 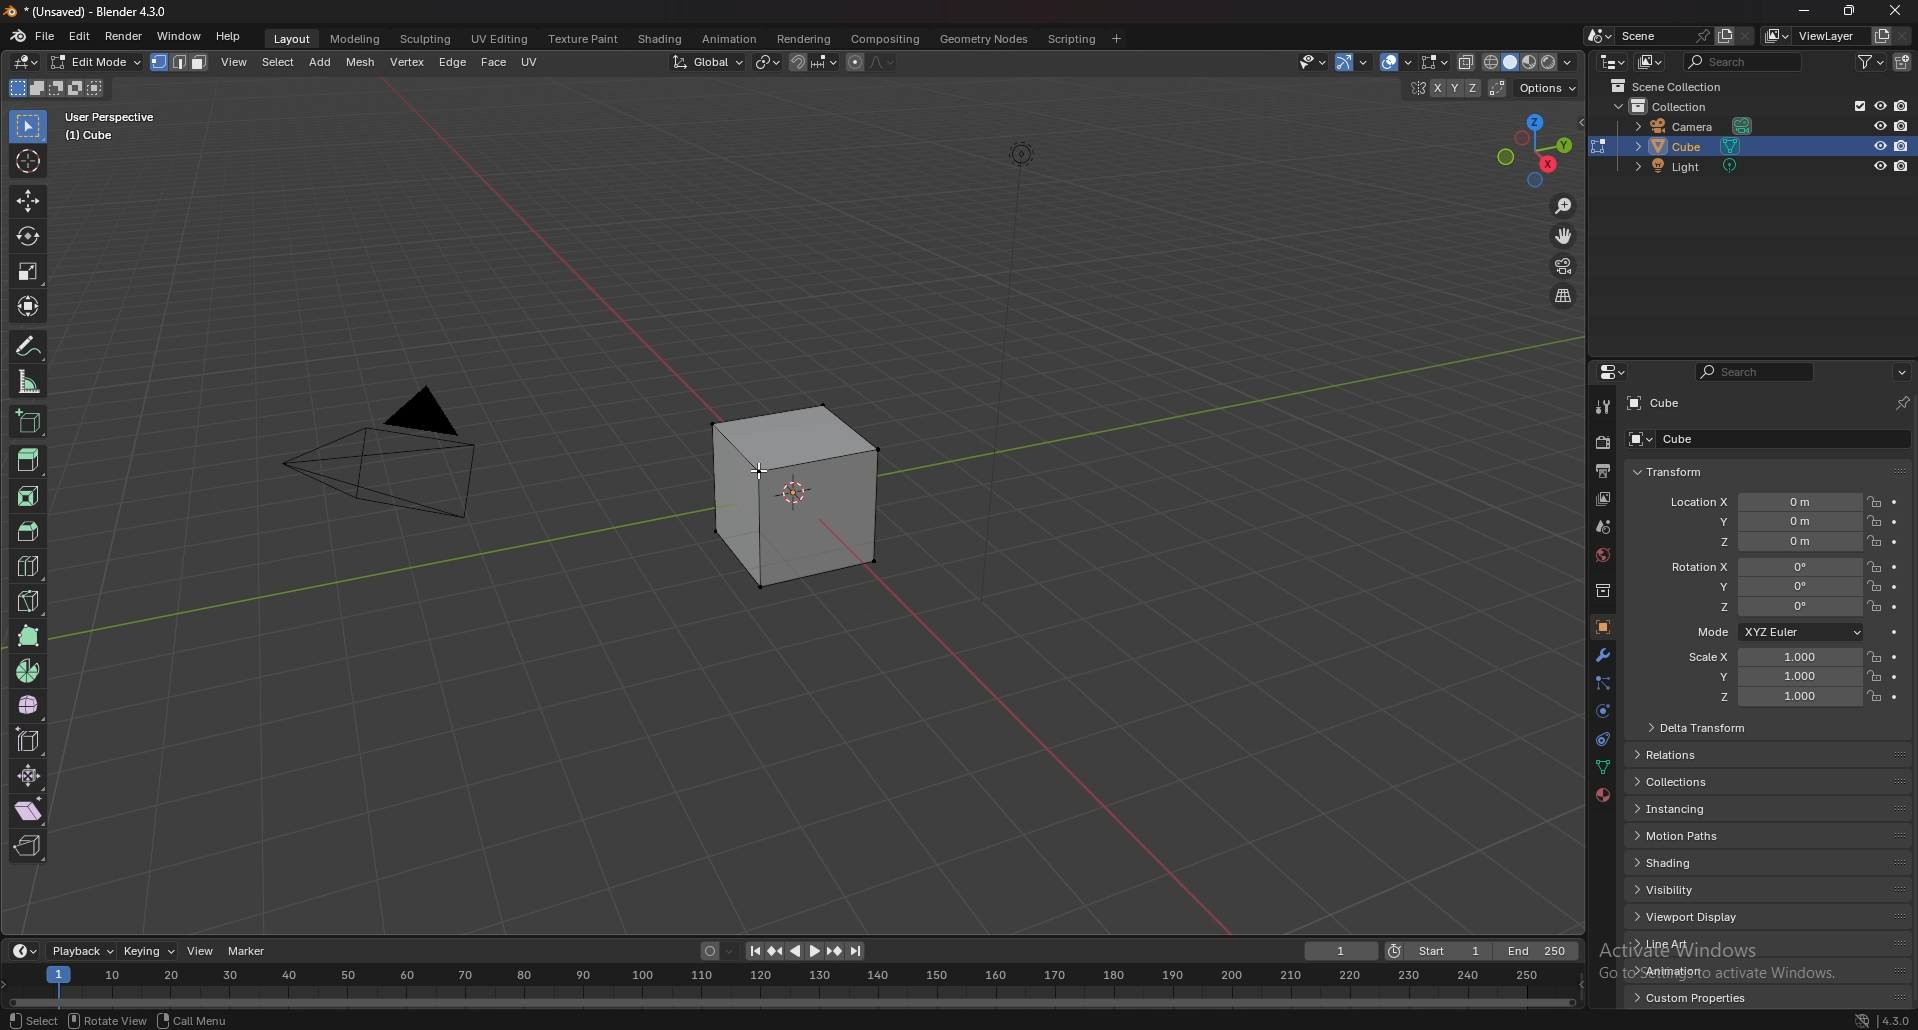 I want to click on zoom, so click(x=1565, y=207).